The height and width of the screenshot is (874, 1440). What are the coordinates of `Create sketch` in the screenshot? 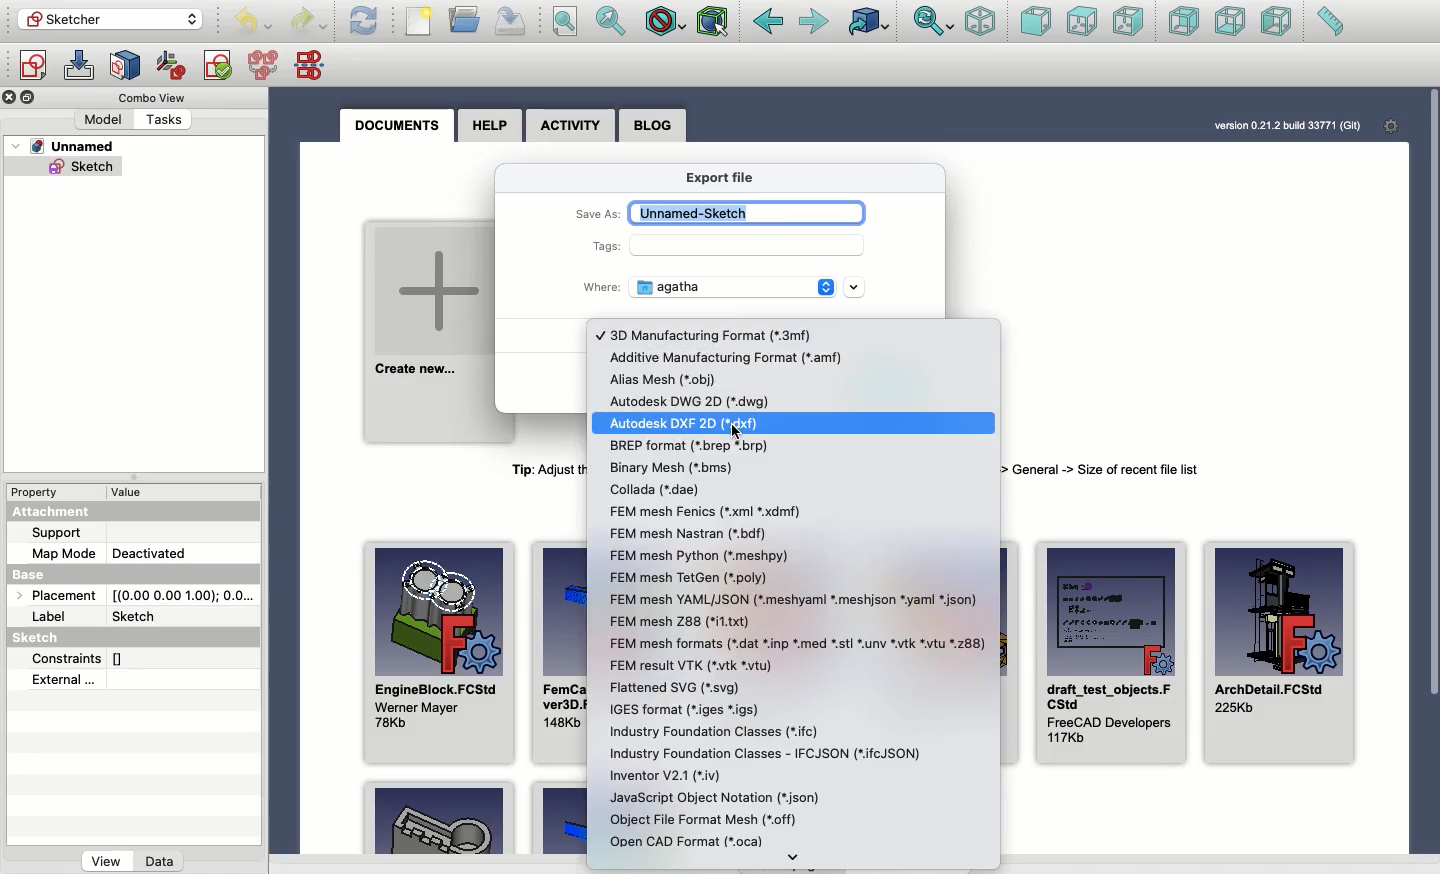 It's located at (31, 65).